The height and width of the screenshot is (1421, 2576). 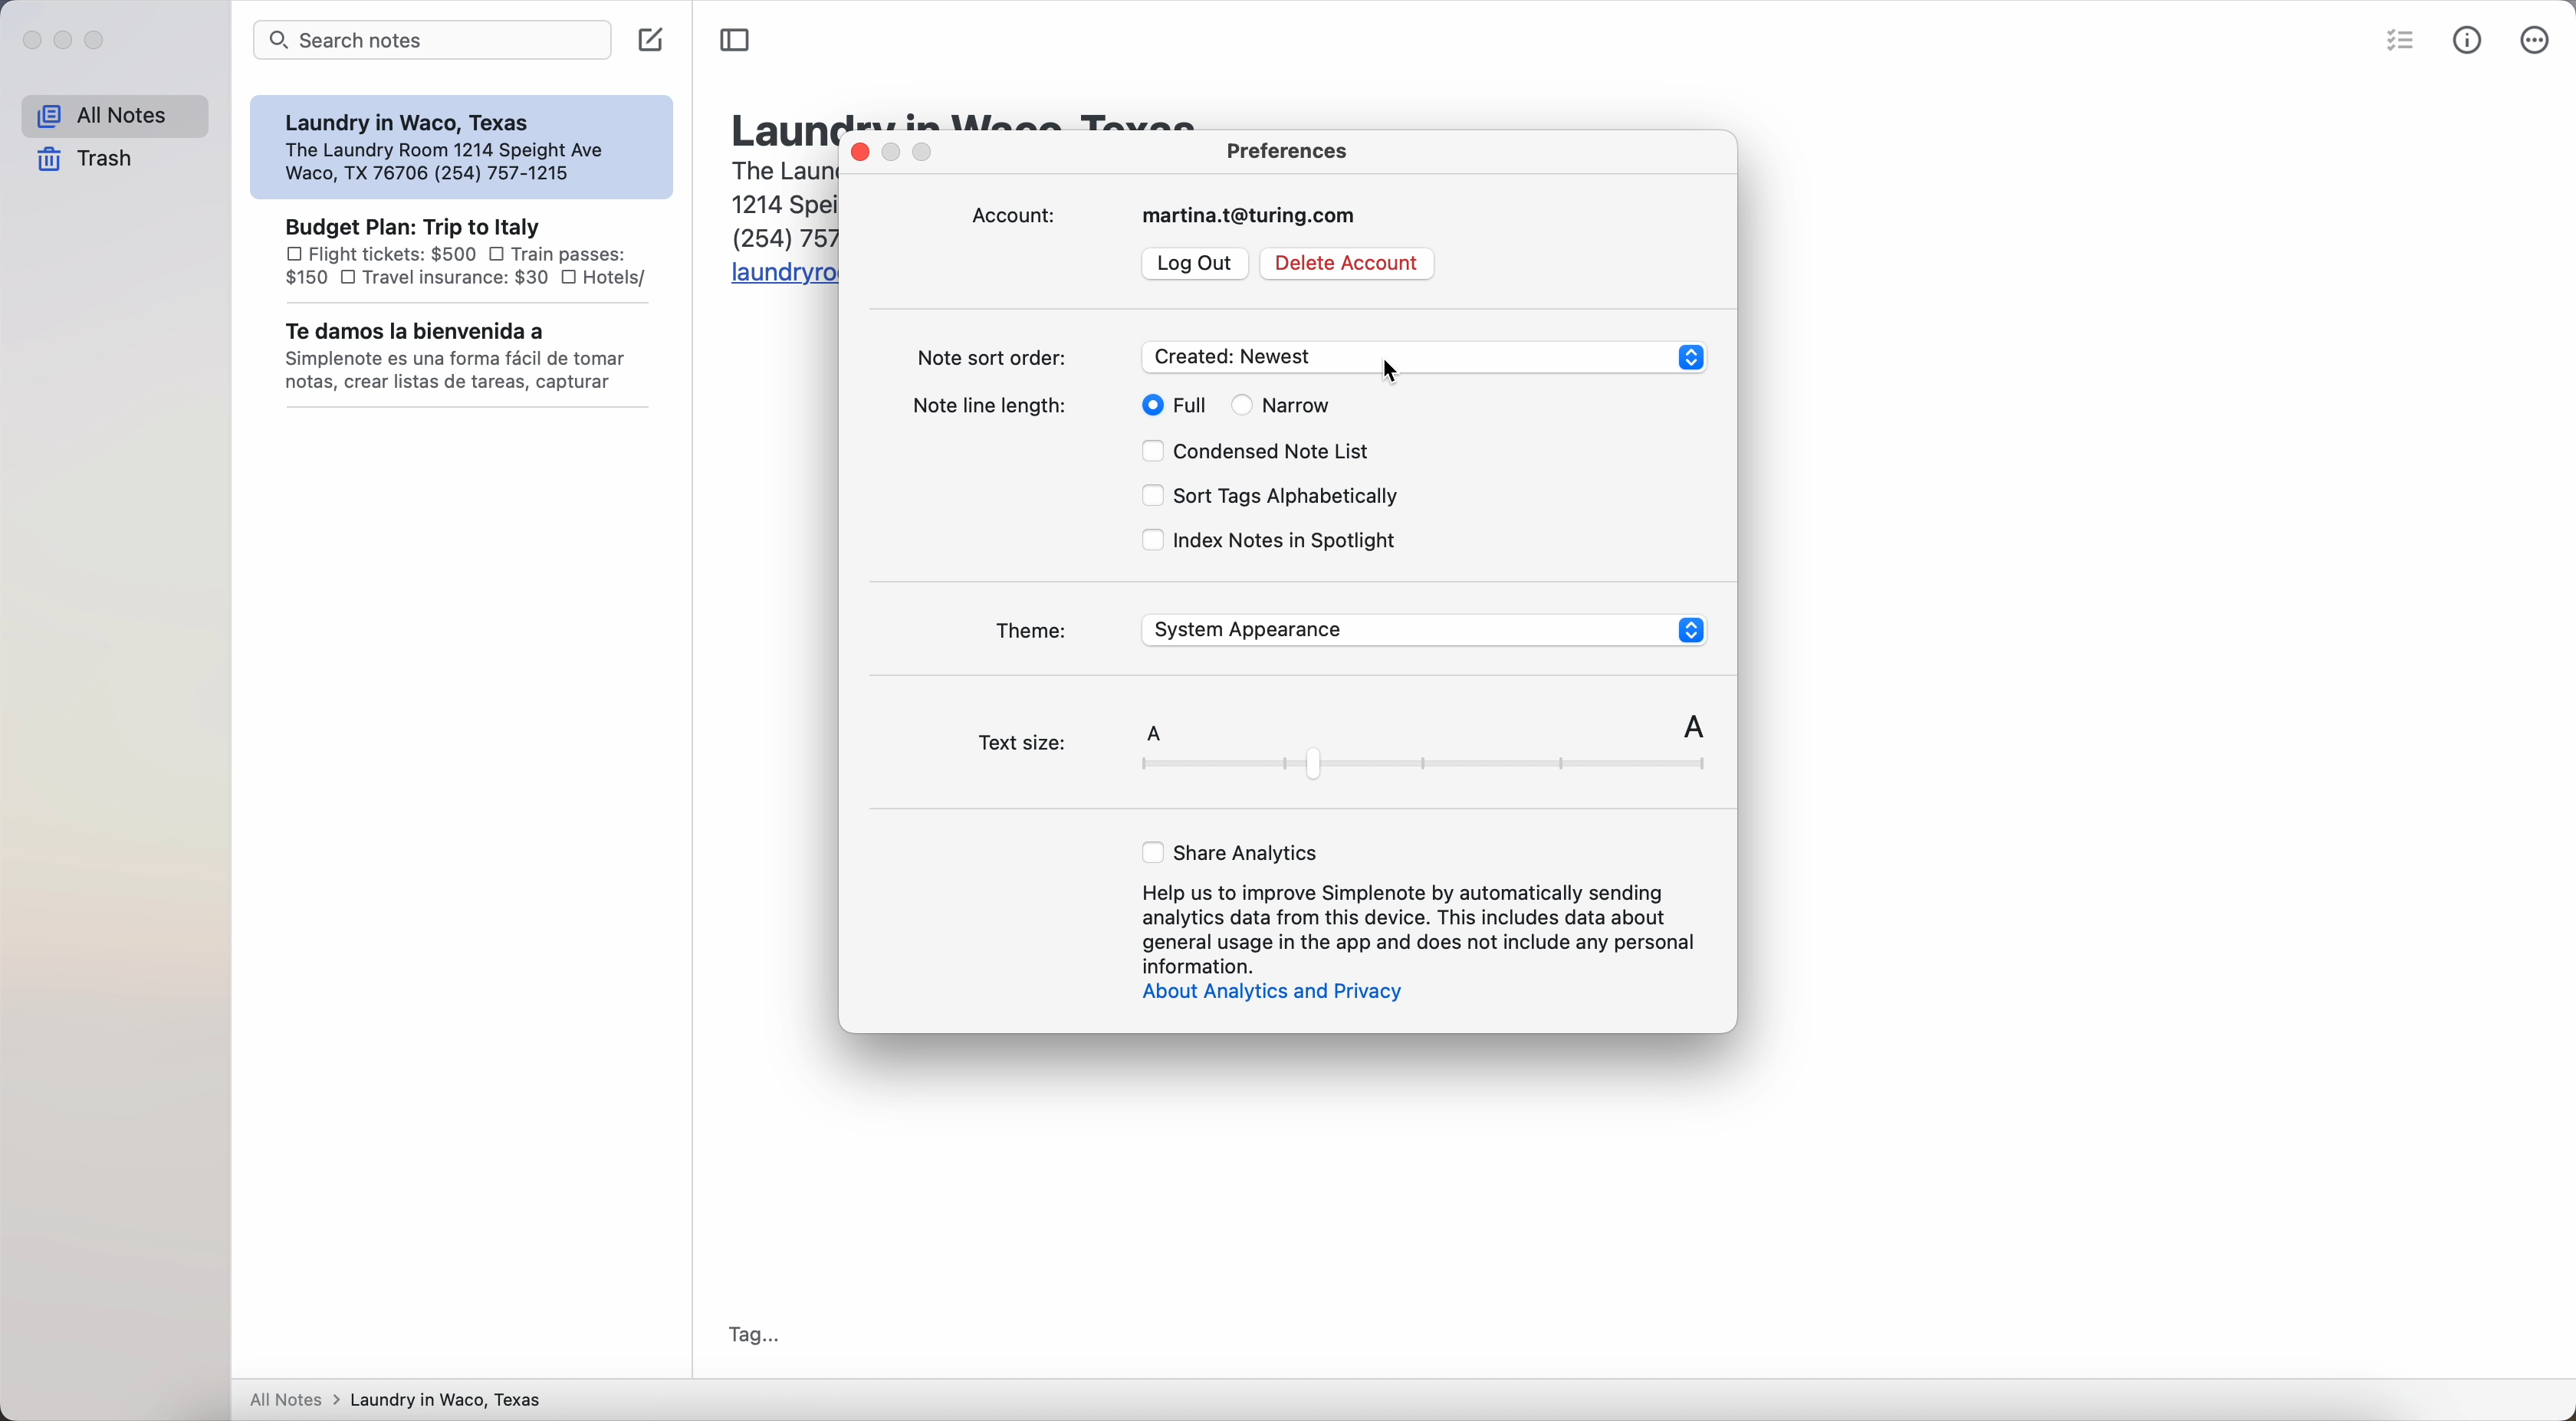 I want to click on delete account, so click(x=1349, y=264).